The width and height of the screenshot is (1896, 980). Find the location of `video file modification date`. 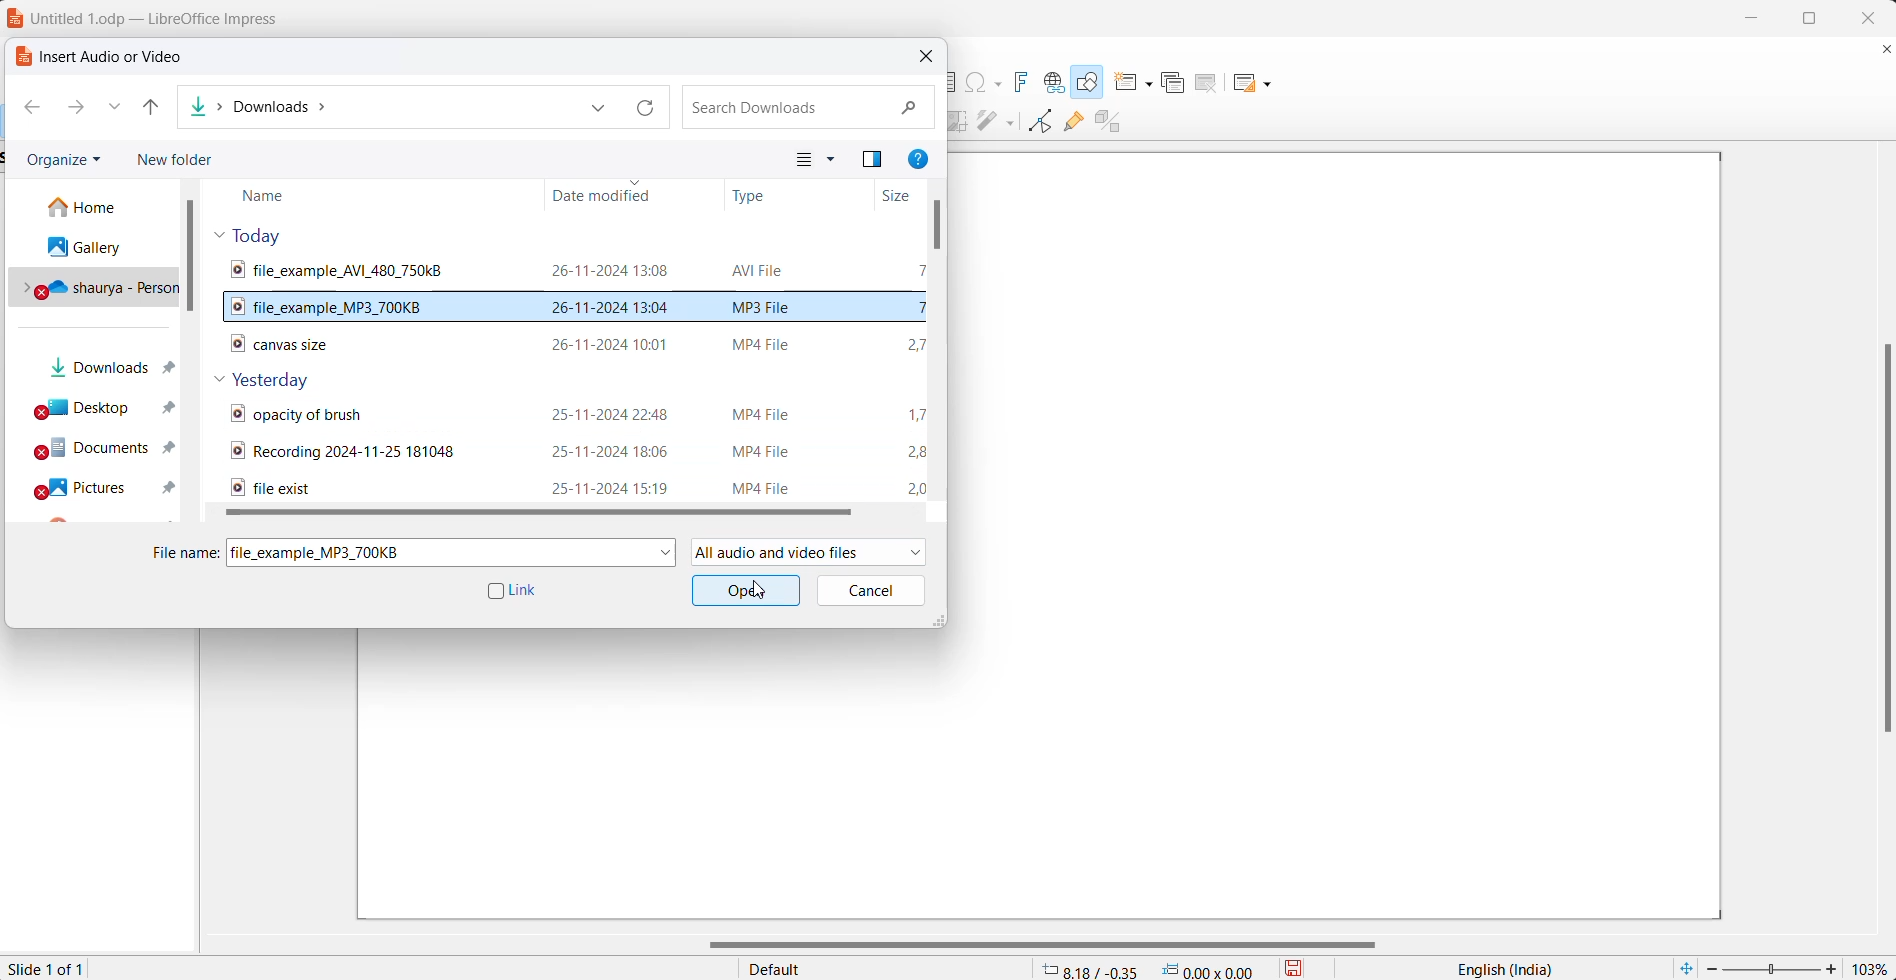

video file modification date is located at coordinates (617, 344).